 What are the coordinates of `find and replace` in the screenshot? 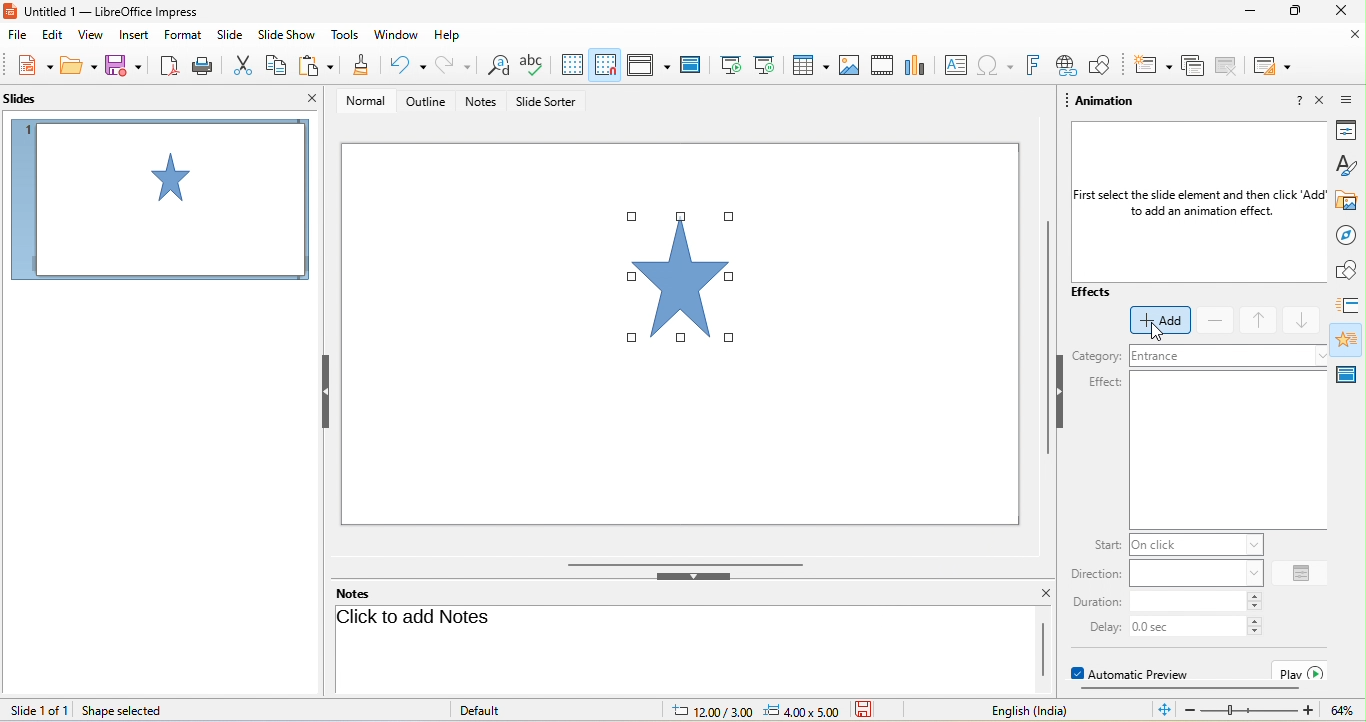 It's located at (497, 65).